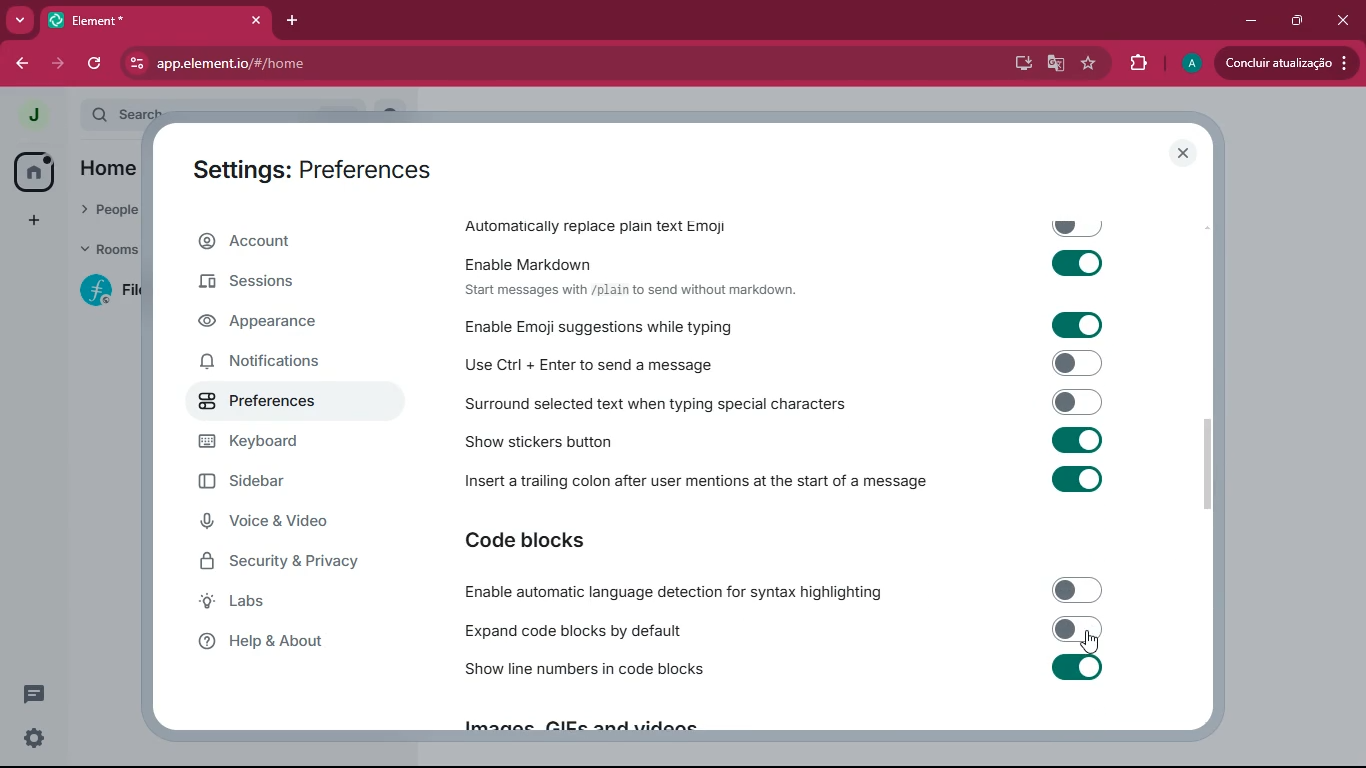  I want to click on code blocks, so click(575, 540).